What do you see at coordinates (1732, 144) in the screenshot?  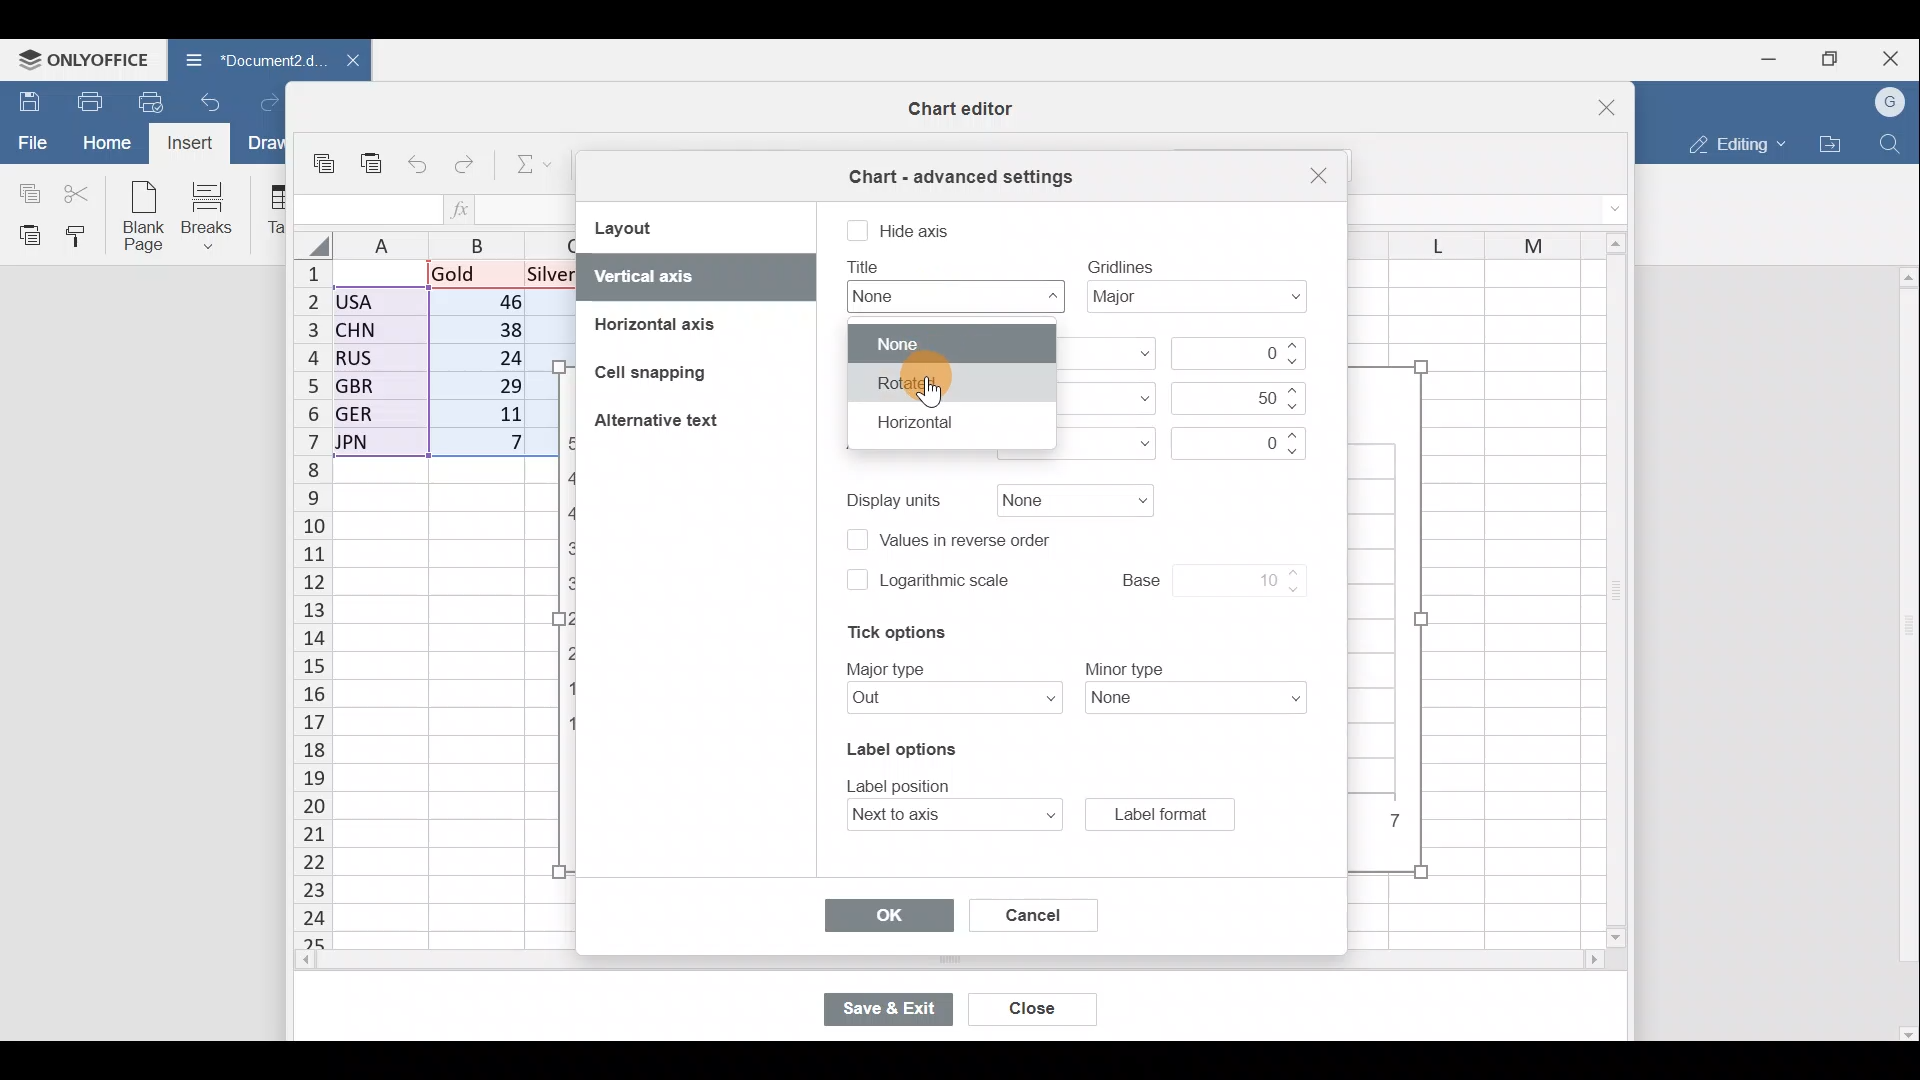 I see `Editing mode` at bounding box center [1732, 144].